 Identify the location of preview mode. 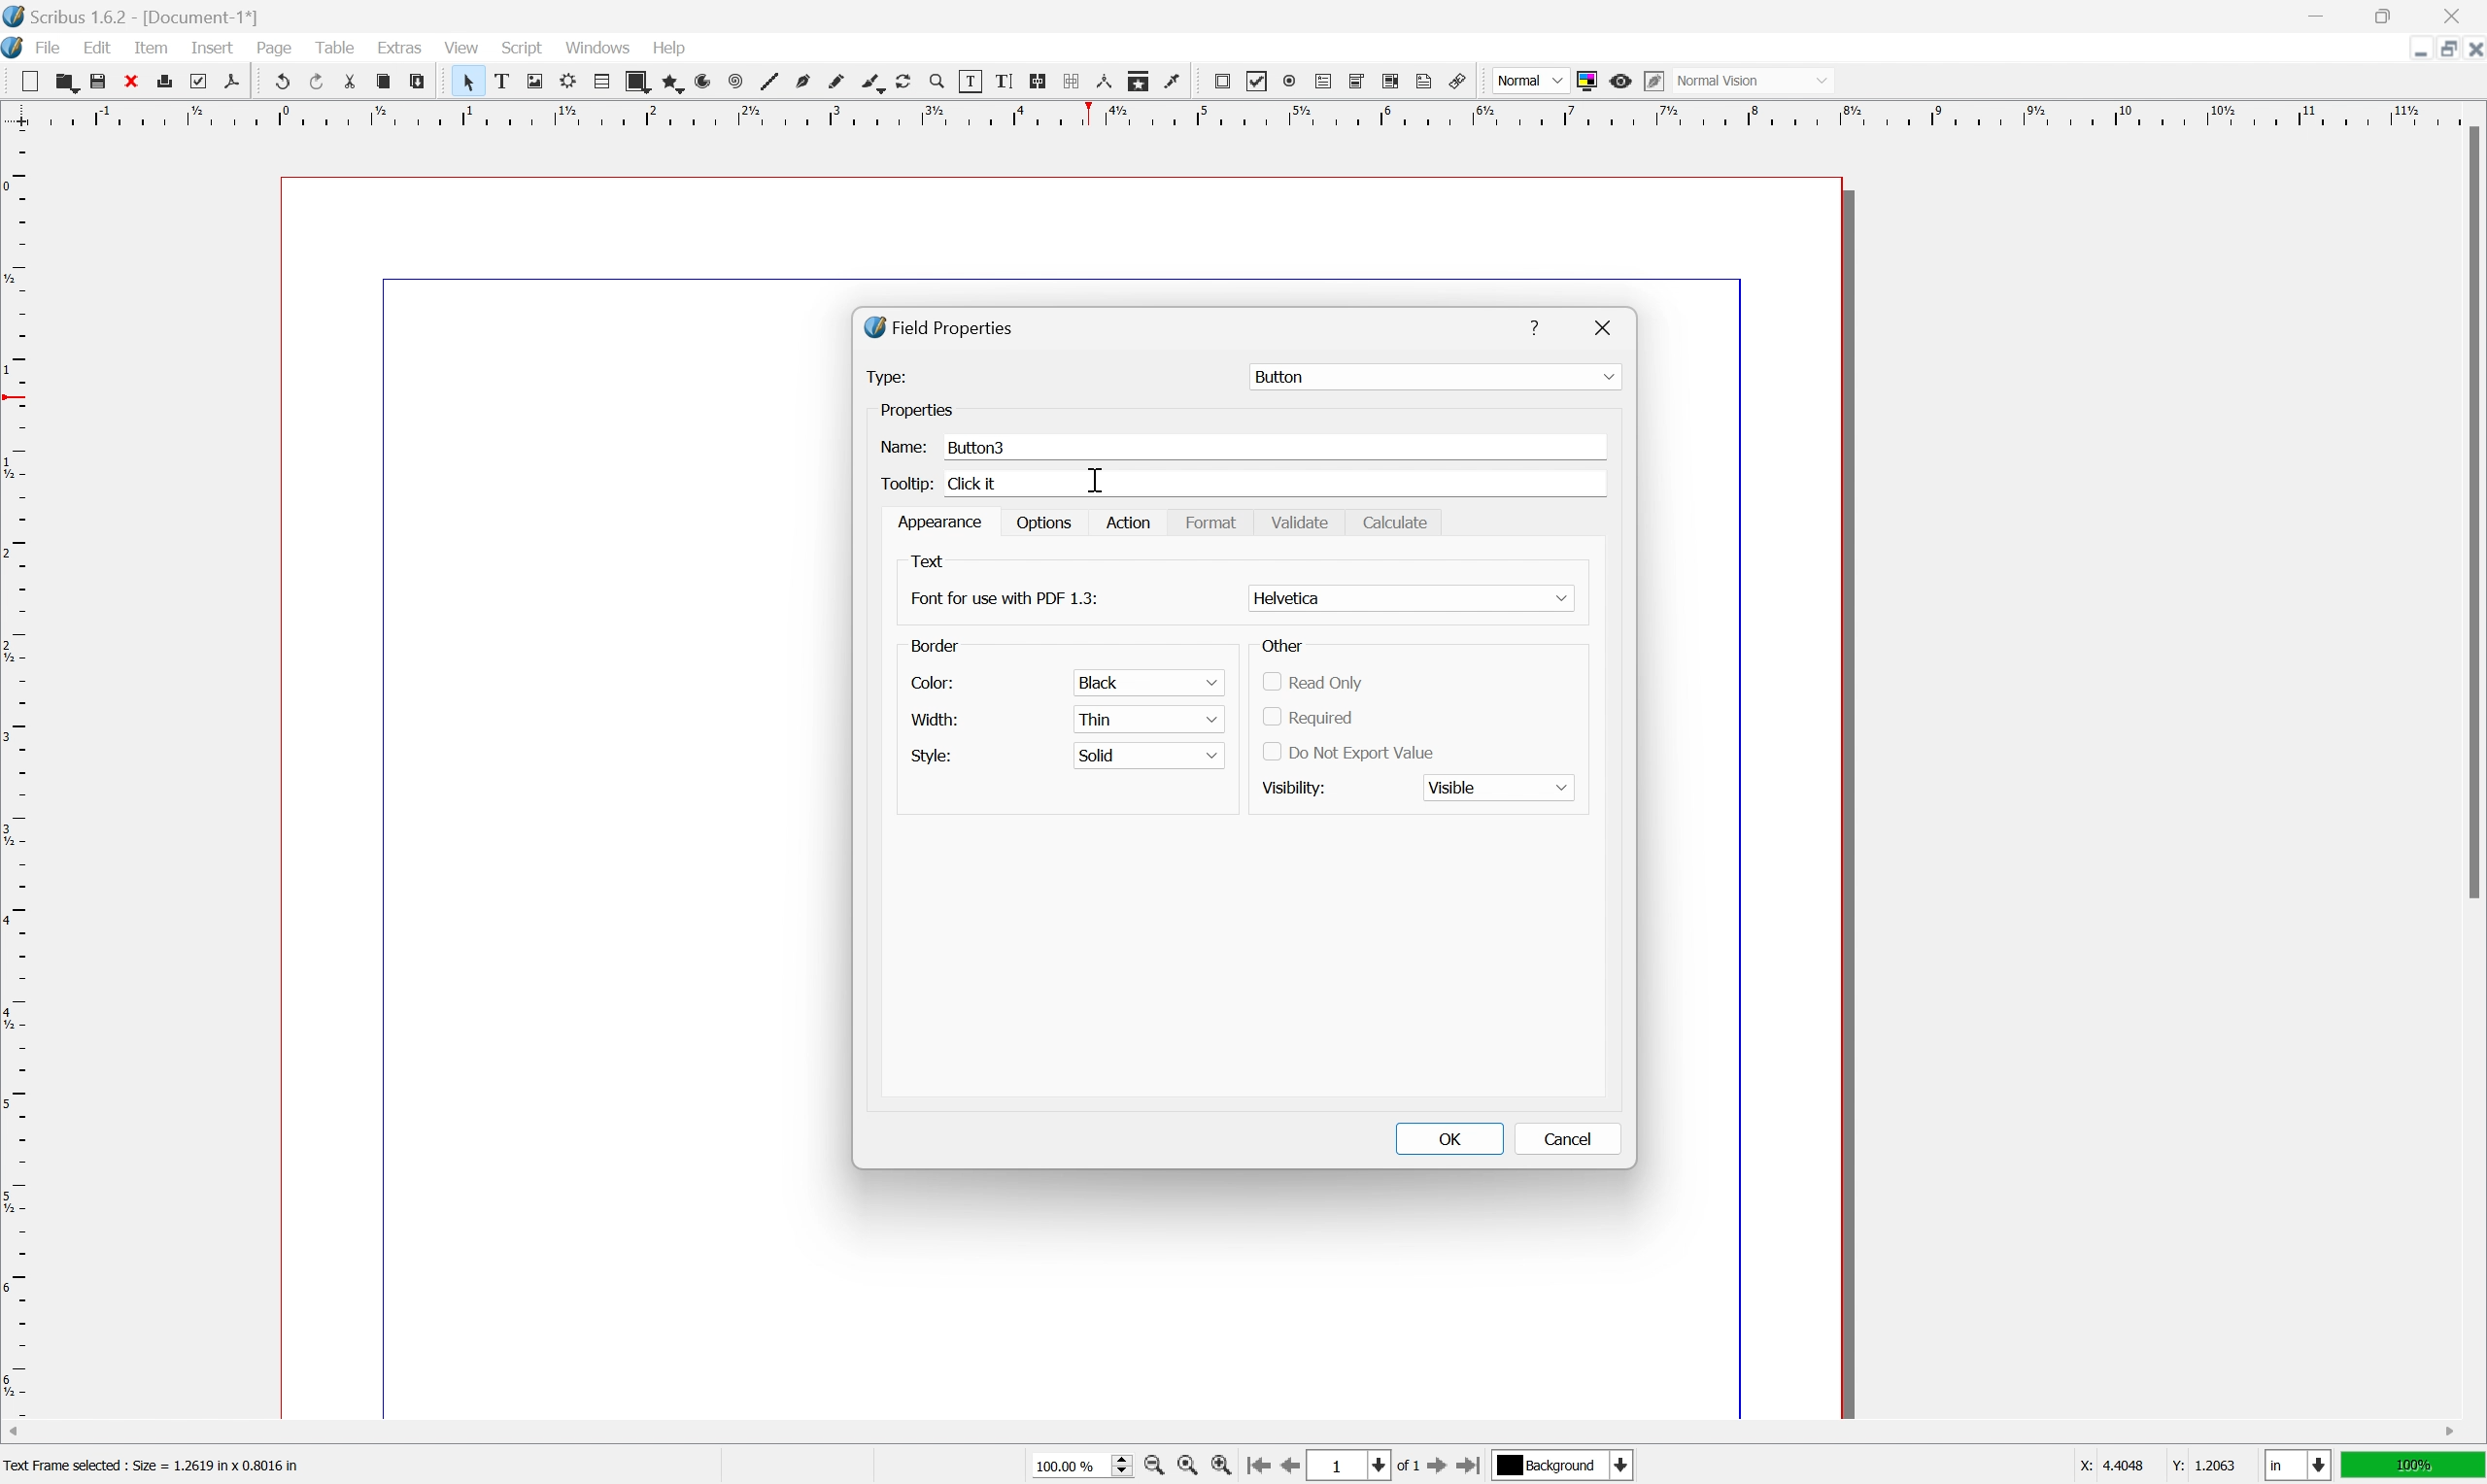
(1619, 81).